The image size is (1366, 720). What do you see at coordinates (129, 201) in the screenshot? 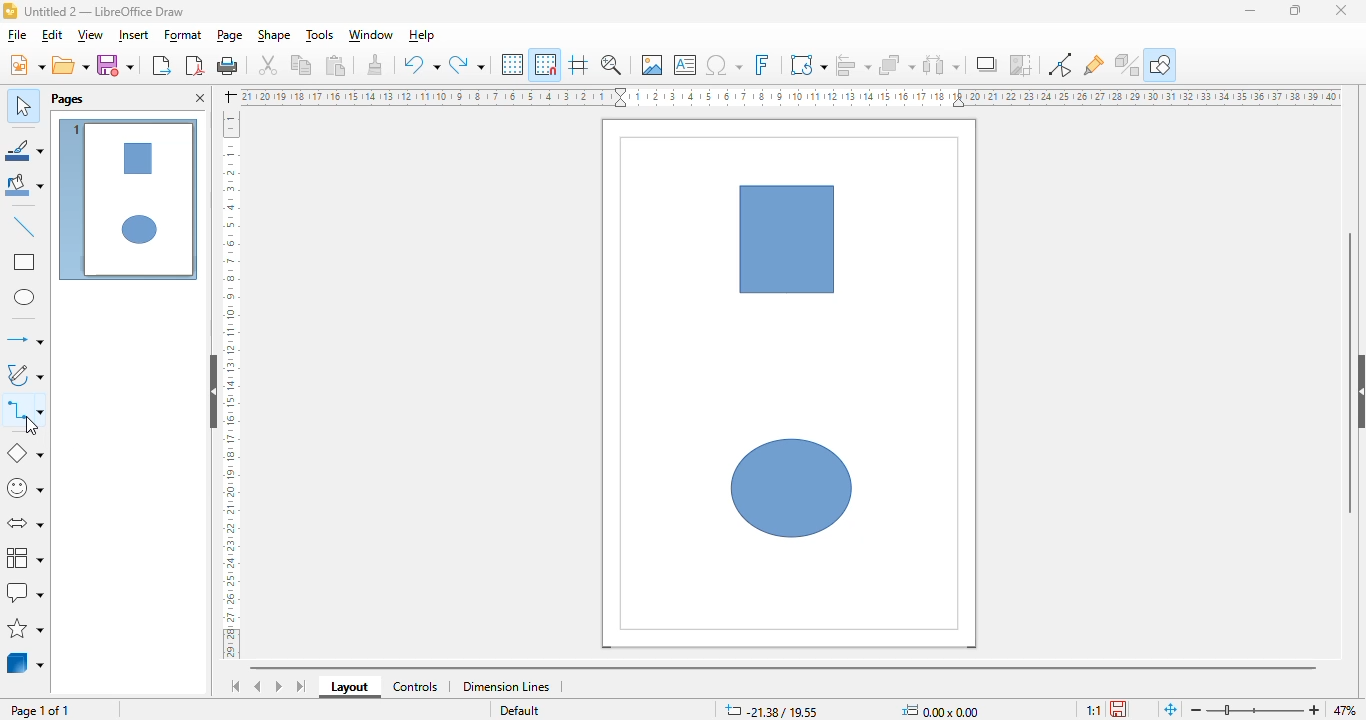
I see `page 1` at bounding box center [129, 201].